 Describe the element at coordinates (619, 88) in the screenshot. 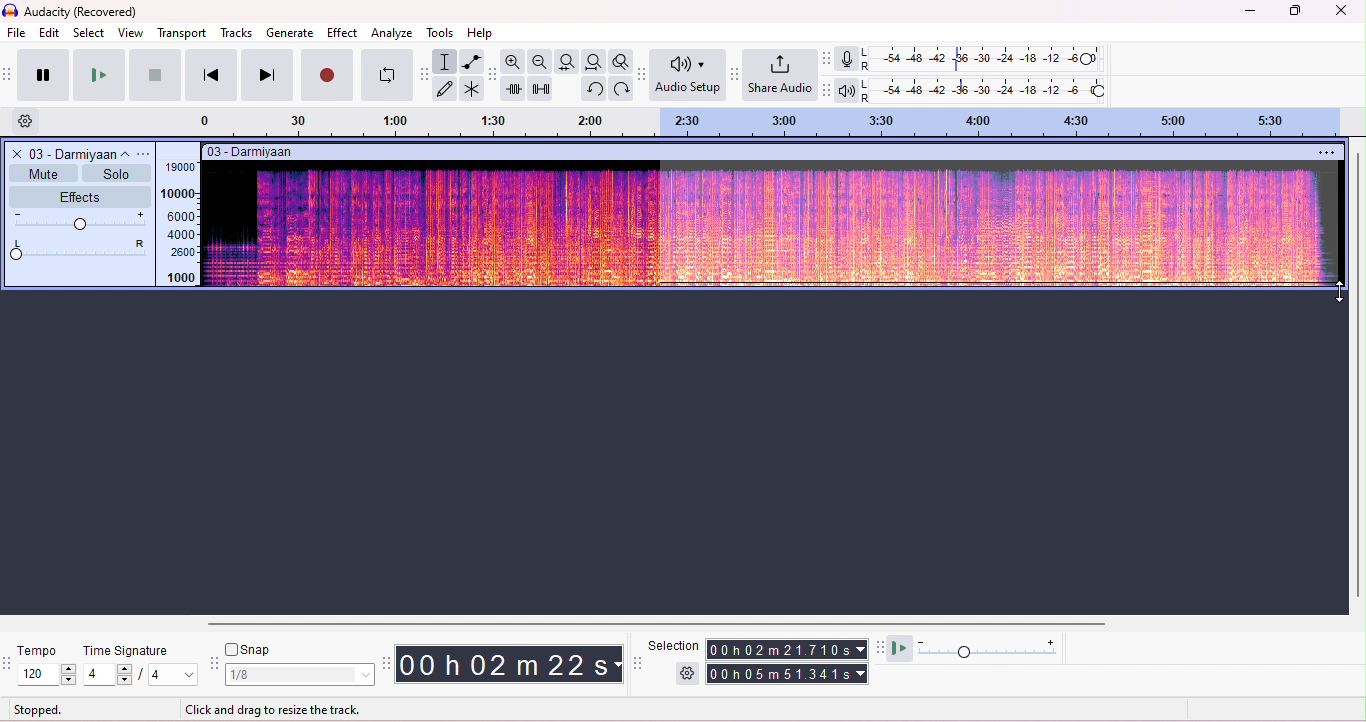

I see `redo` at that location.